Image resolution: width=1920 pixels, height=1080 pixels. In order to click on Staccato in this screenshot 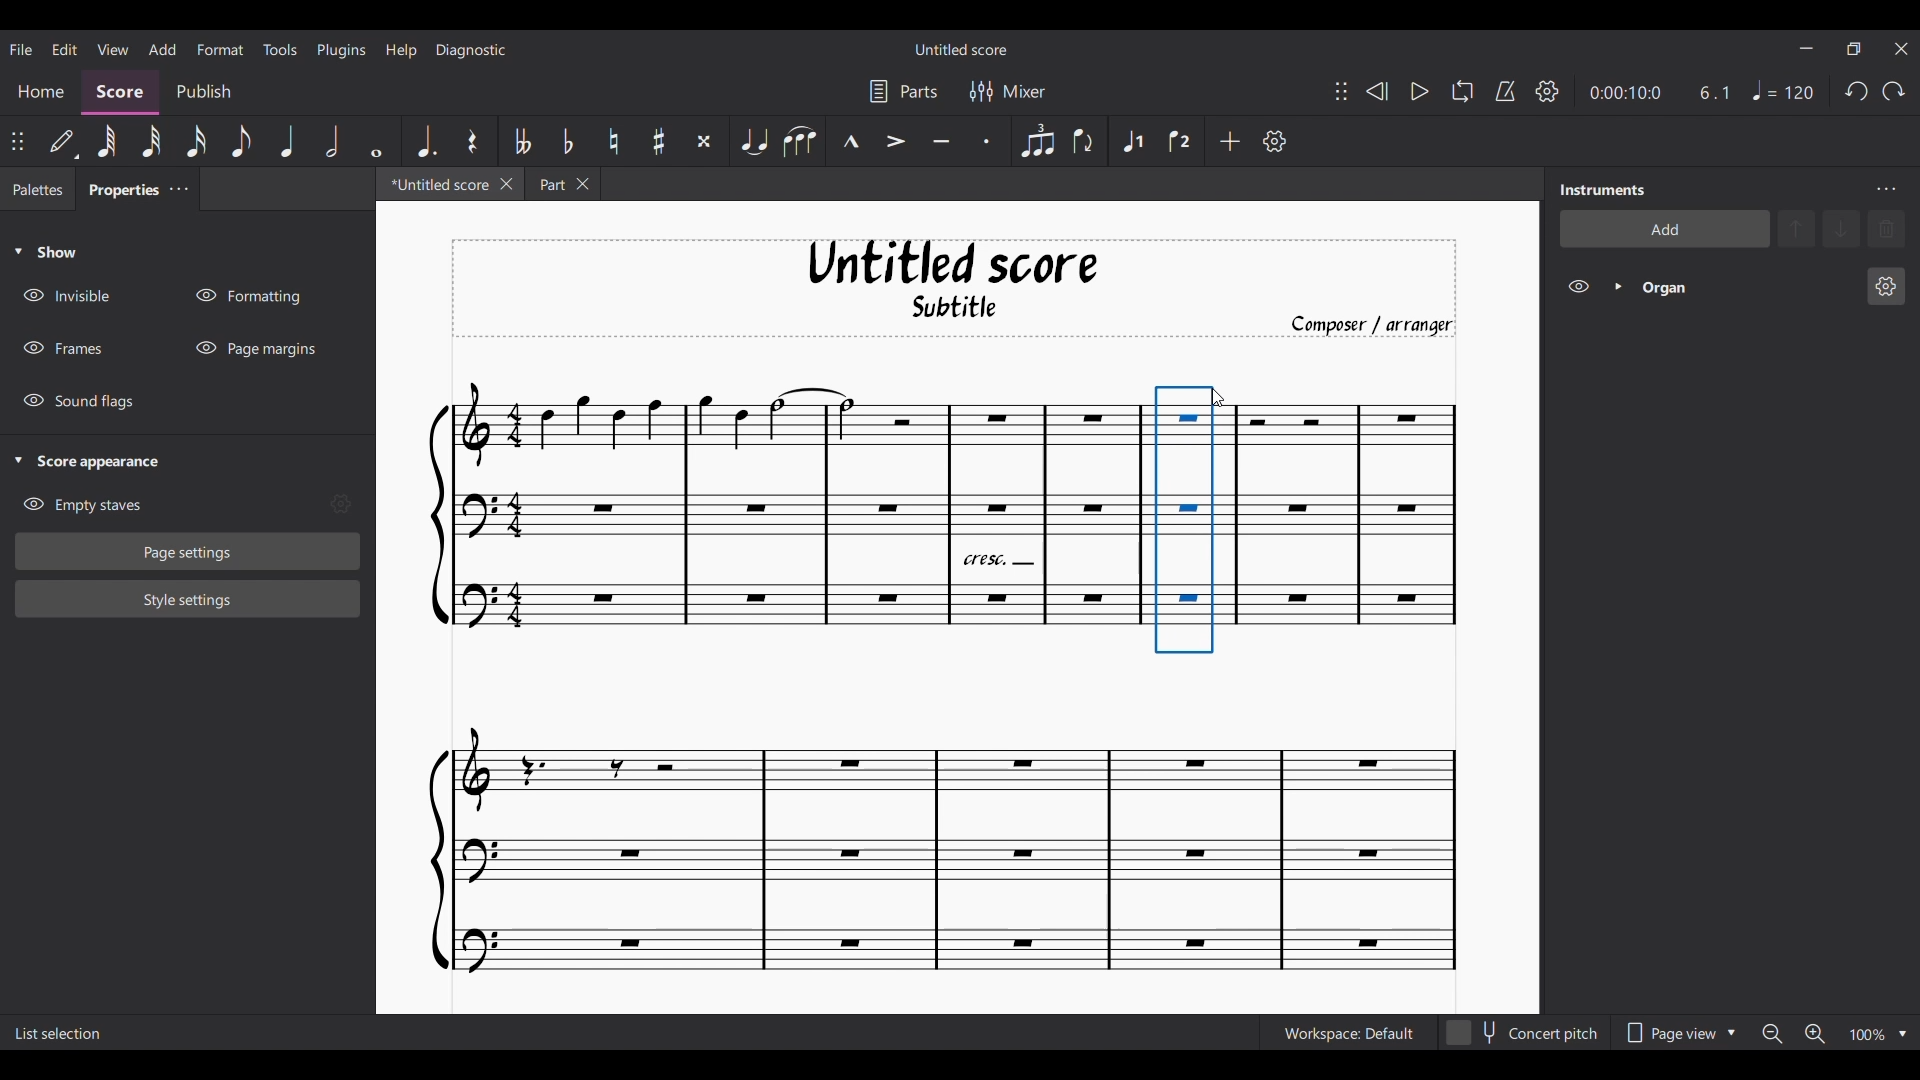, I will do `click(991, 142)`.